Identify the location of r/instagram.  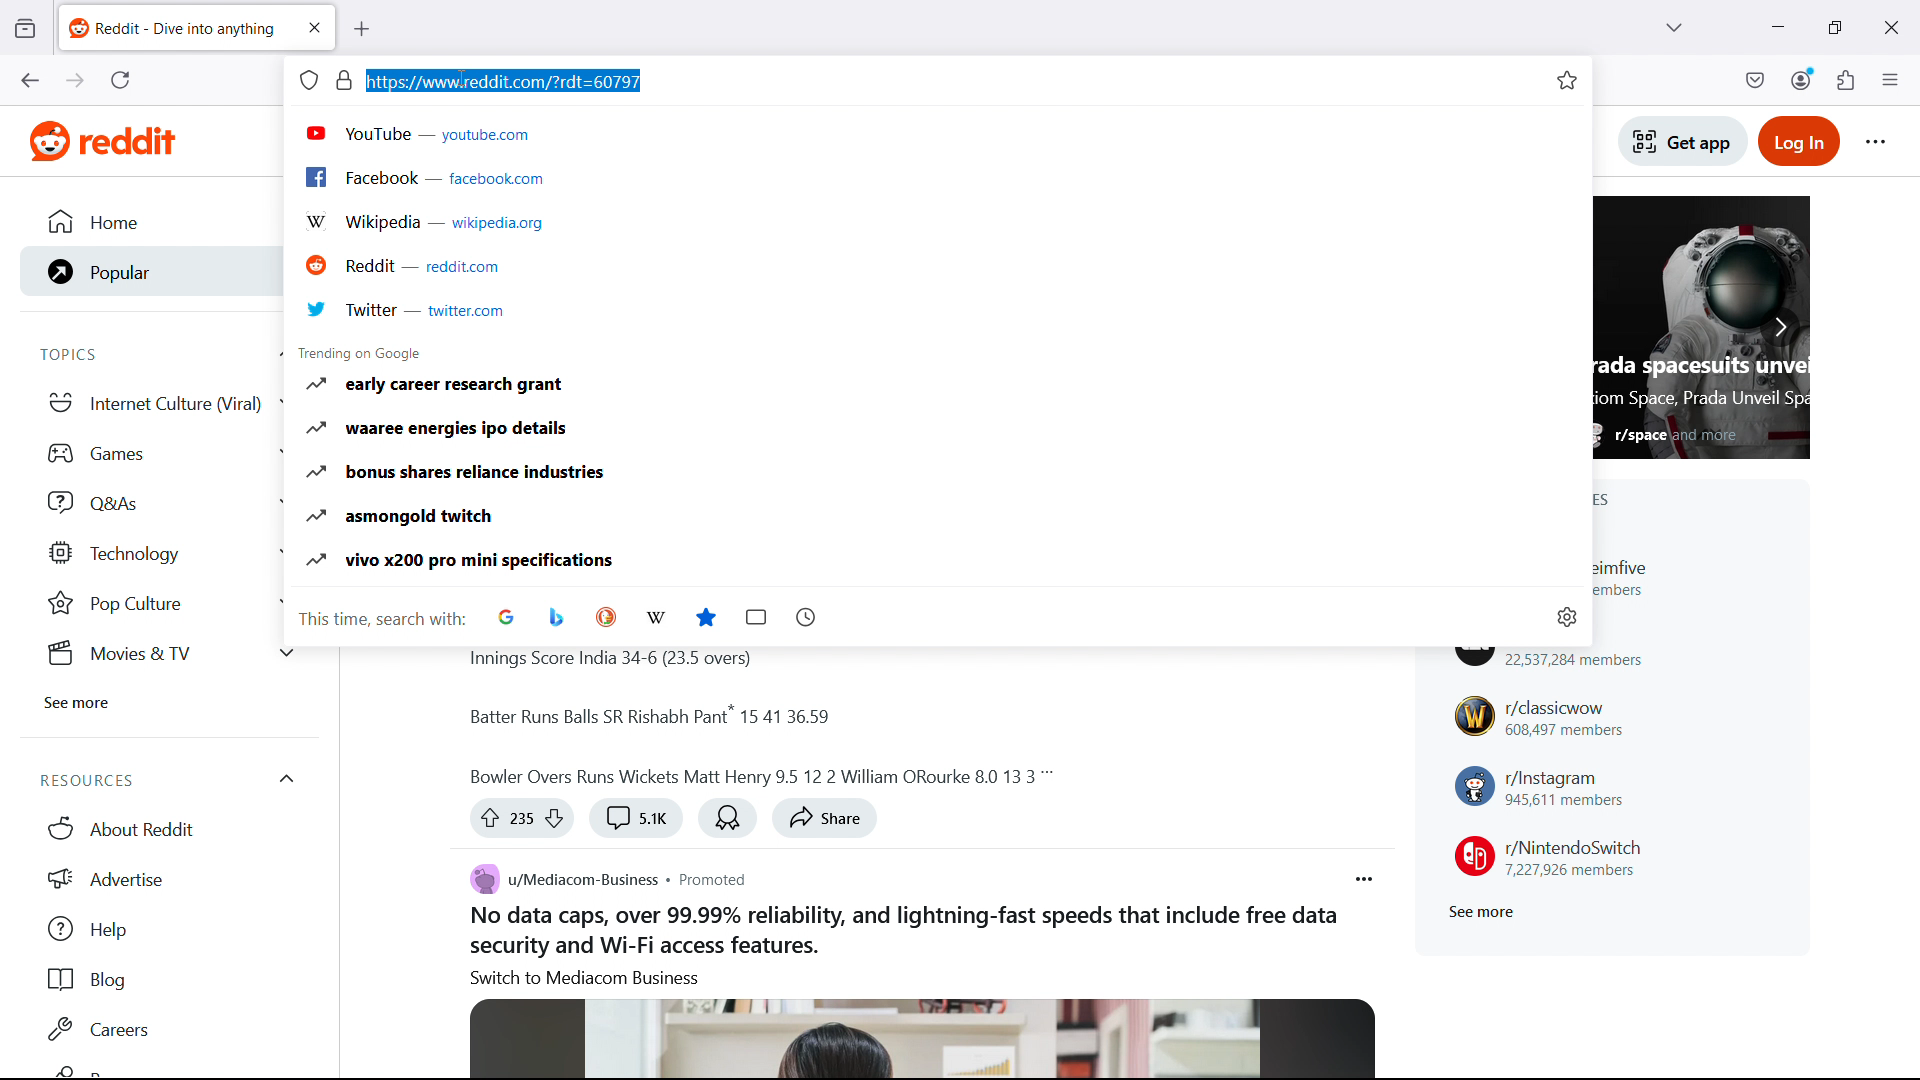
(1541, 787).